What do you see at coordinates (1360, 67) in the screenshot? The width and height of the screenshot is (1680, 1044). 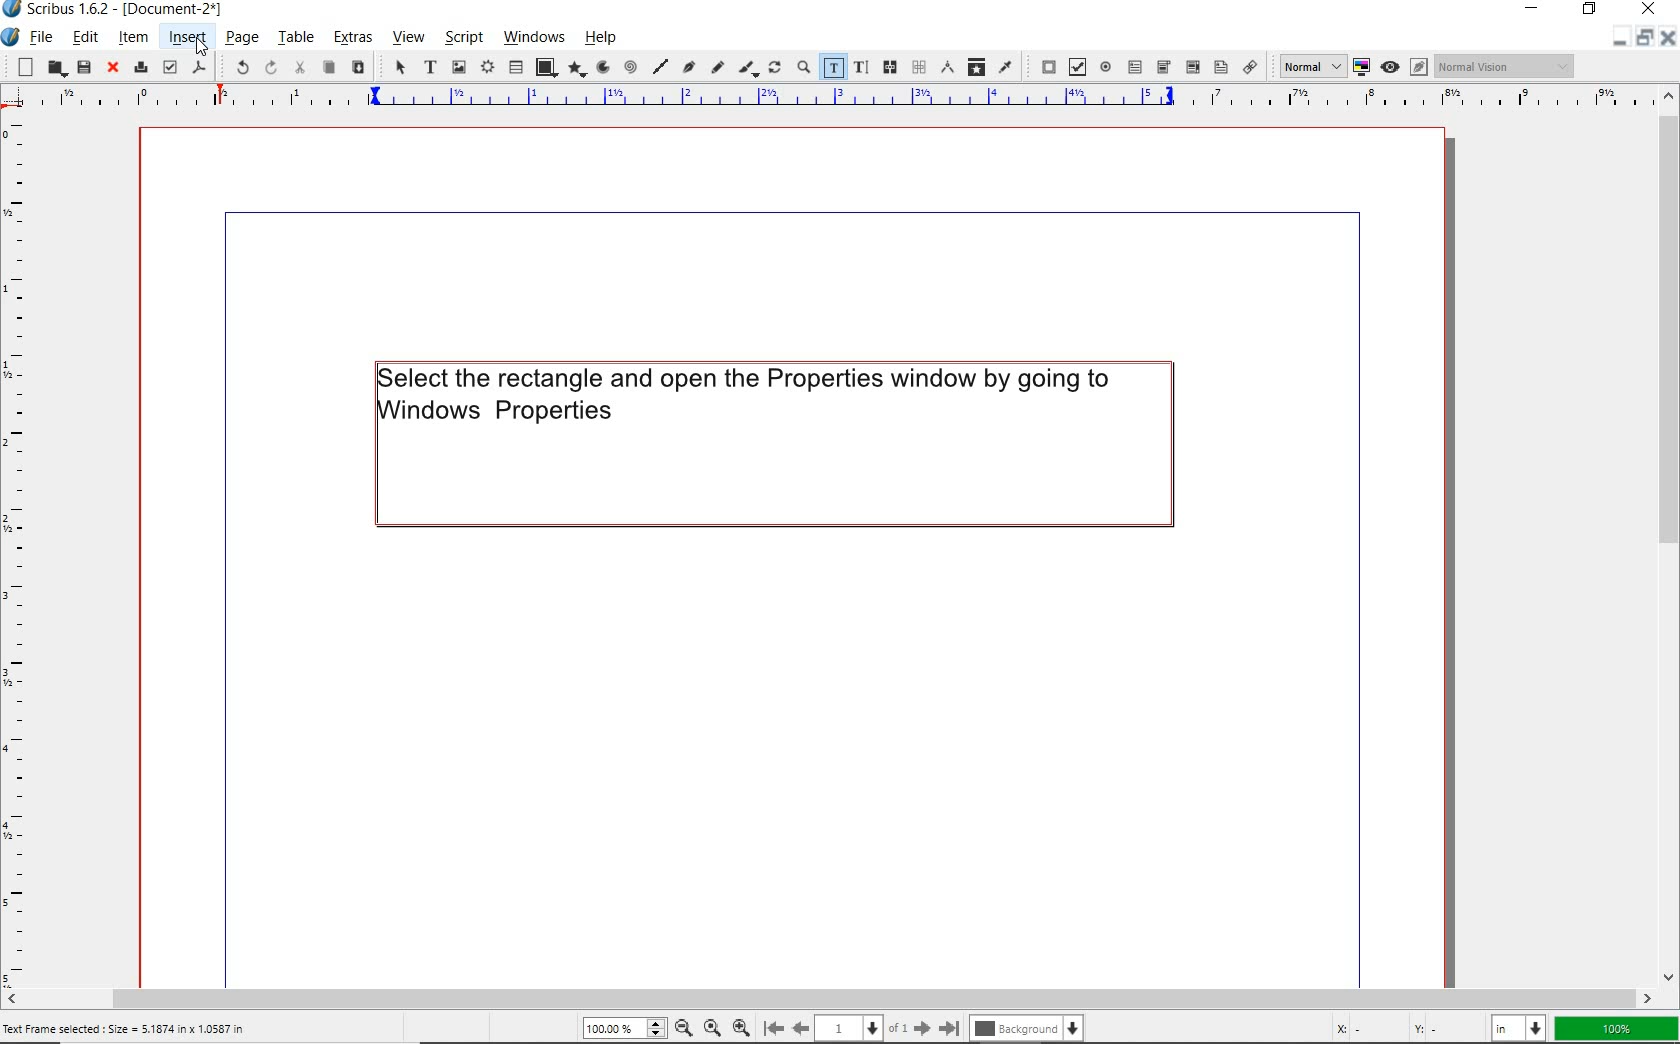 I see `toggle color` at bounding box center [1360, 67].